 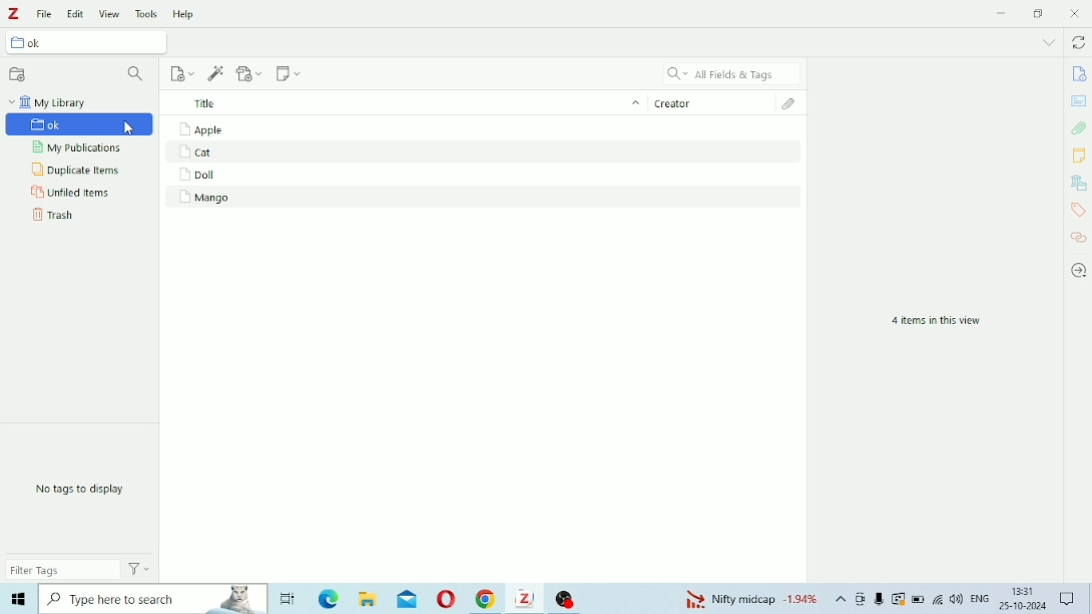 I want to click on OBS Studio, so click(x=568, y=598).